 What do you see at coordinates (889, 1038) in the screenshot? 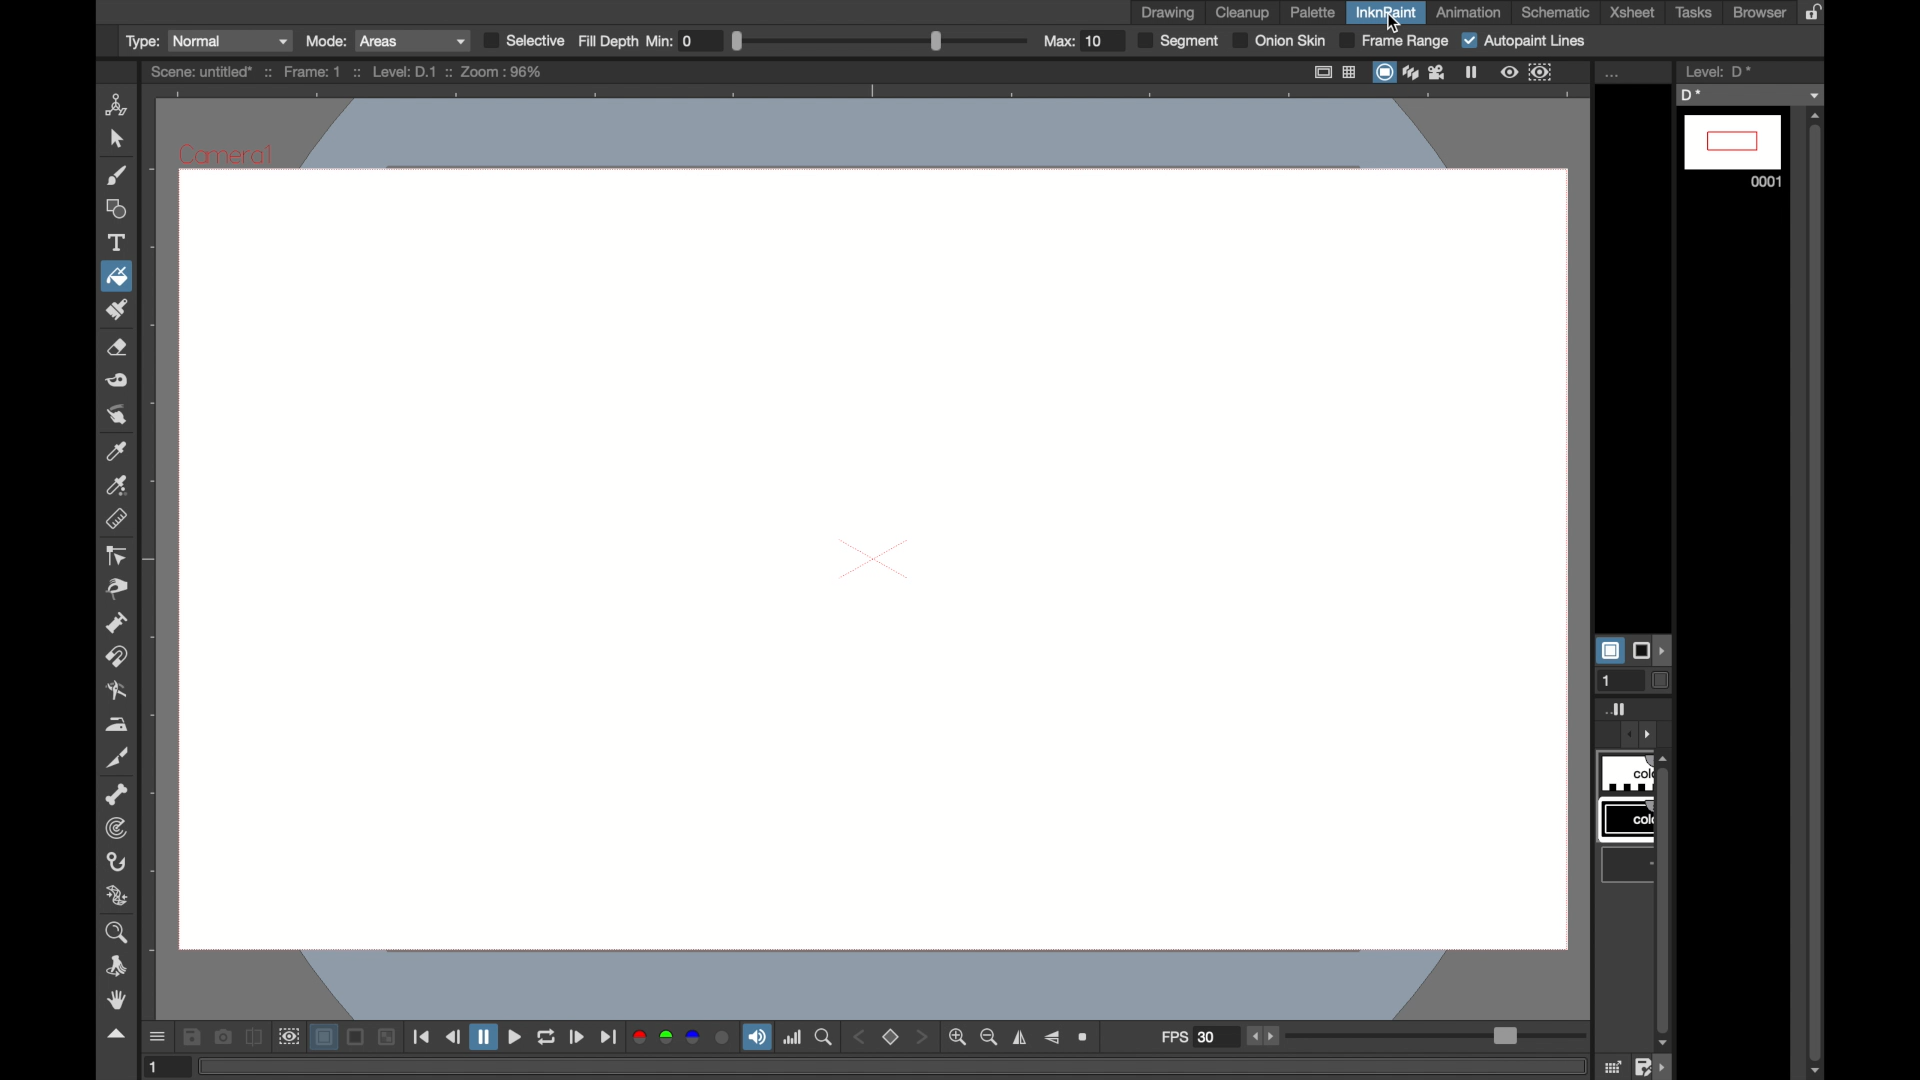
I see `stop` at bounding box center [889, 1038].